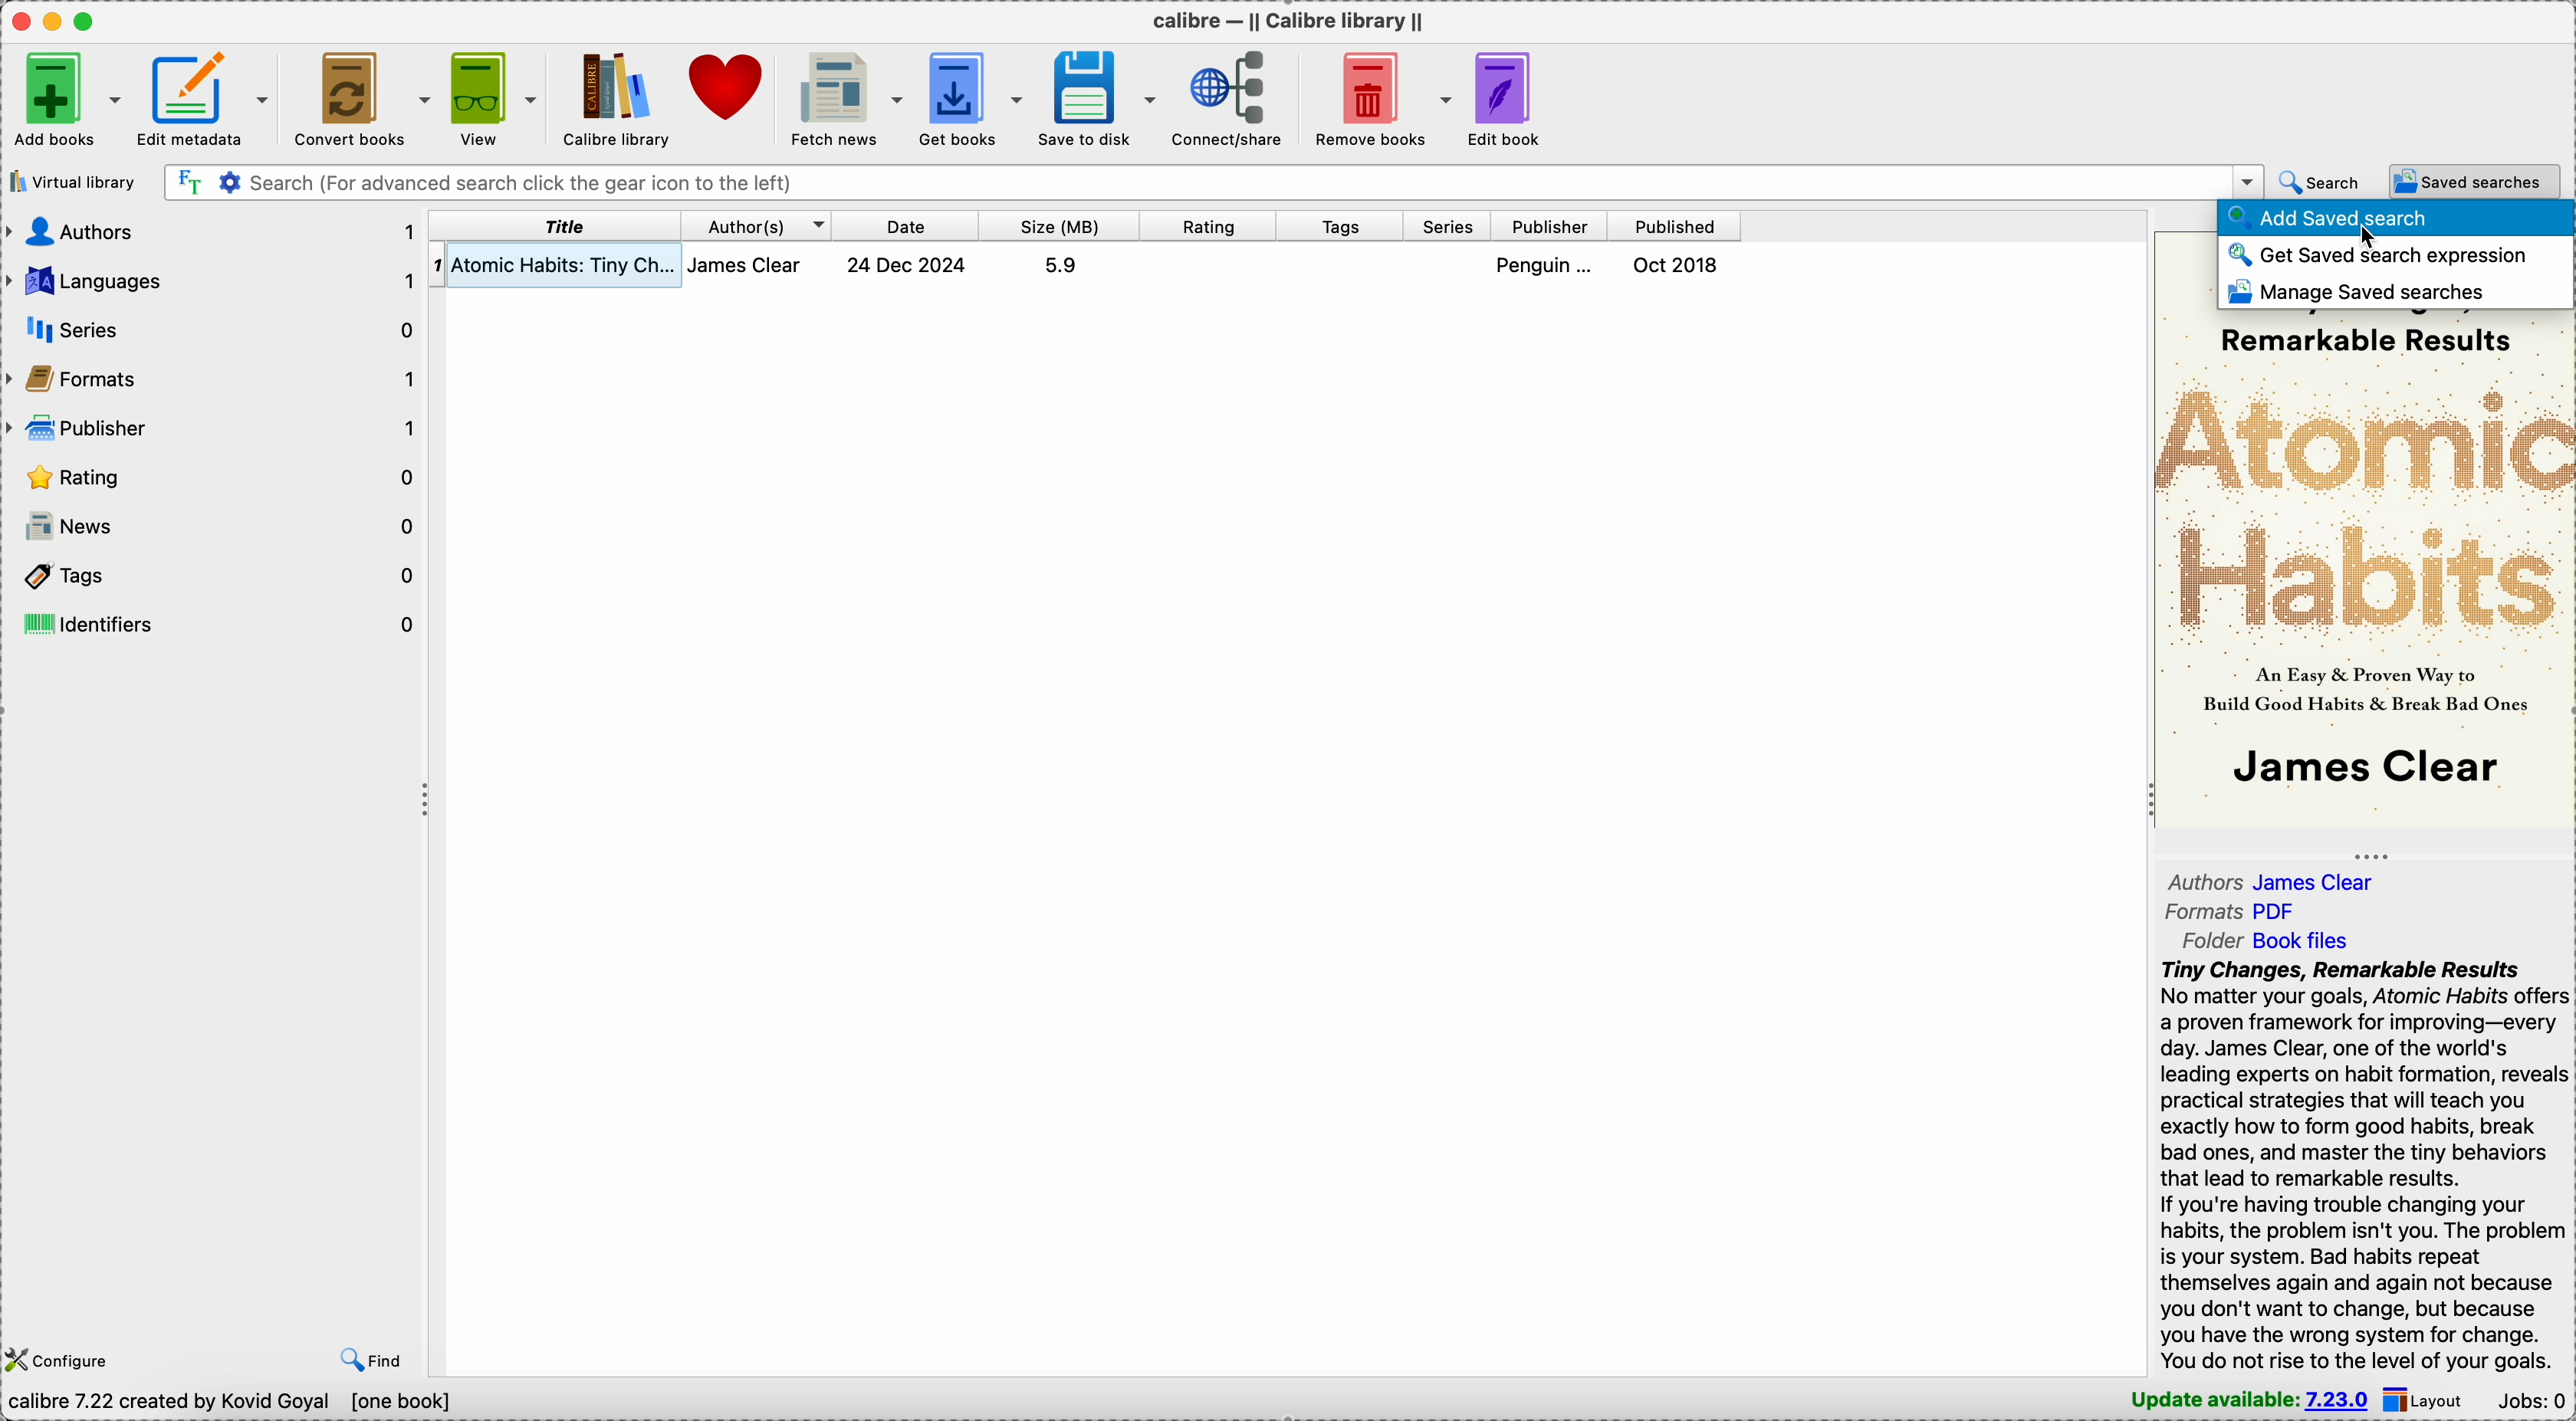 The height and width of the screenshot is (1421, 2576). What do you see at coordinates (216, 623) in the screenshot?
I see `identifiers` at bounding box center [216, 623].